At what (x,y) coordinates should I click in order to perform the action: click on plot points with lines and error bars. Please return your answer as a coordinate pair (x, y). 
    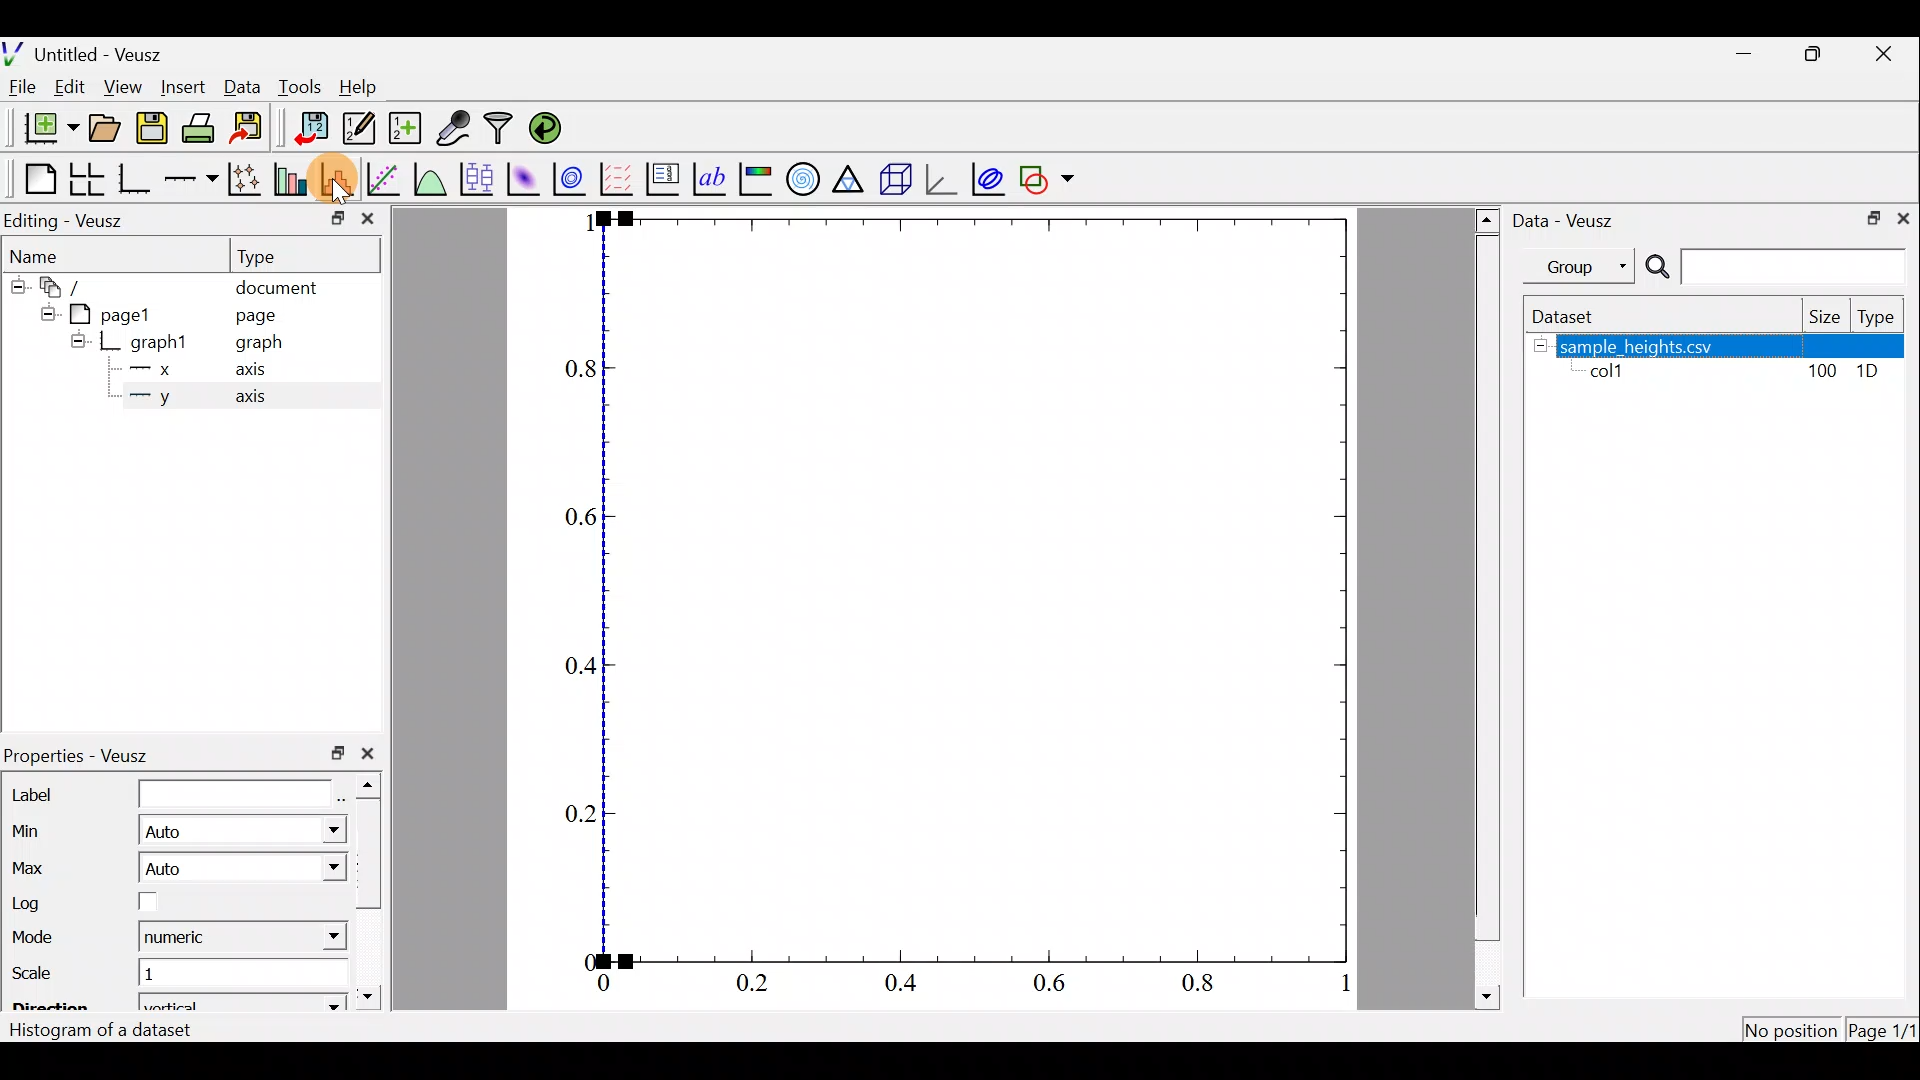
    Looking at the image, I should click on (244, 178).